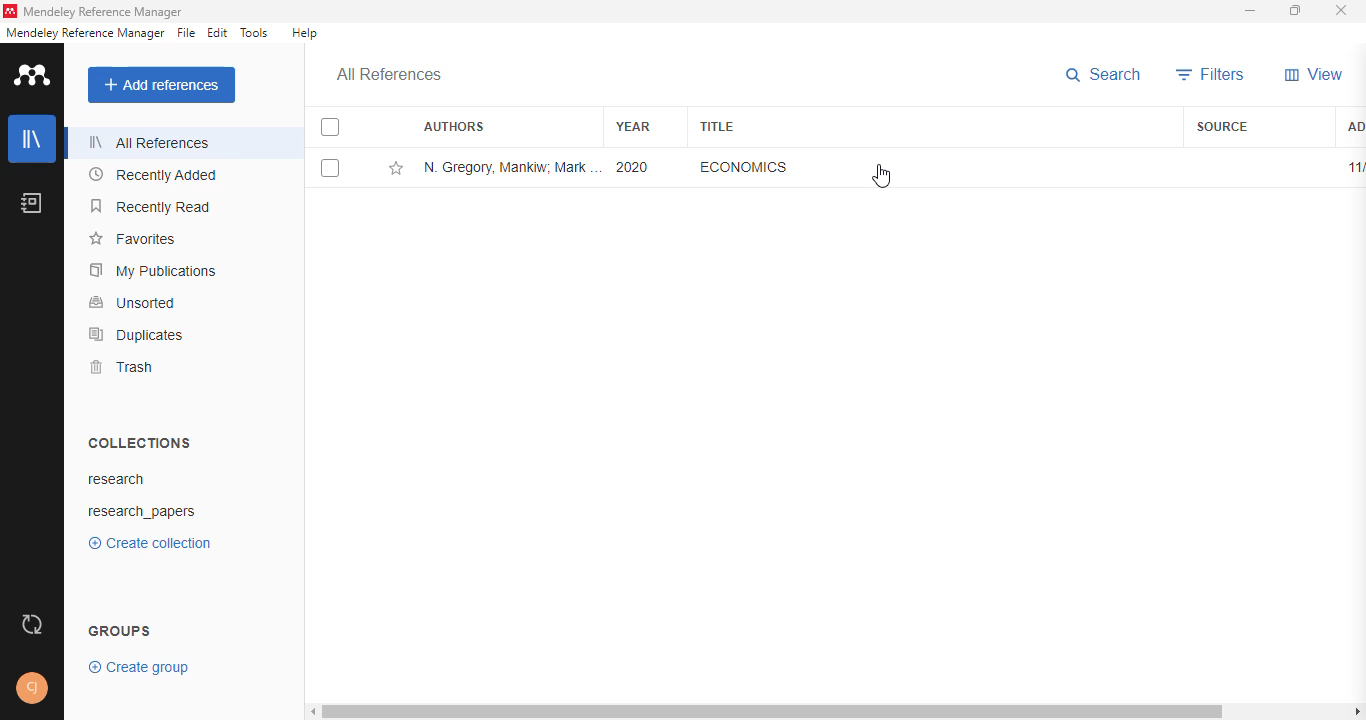 Image resolution: width=1366 pixels, height=720 pixels. I want to click on trash, so click(120, 368).